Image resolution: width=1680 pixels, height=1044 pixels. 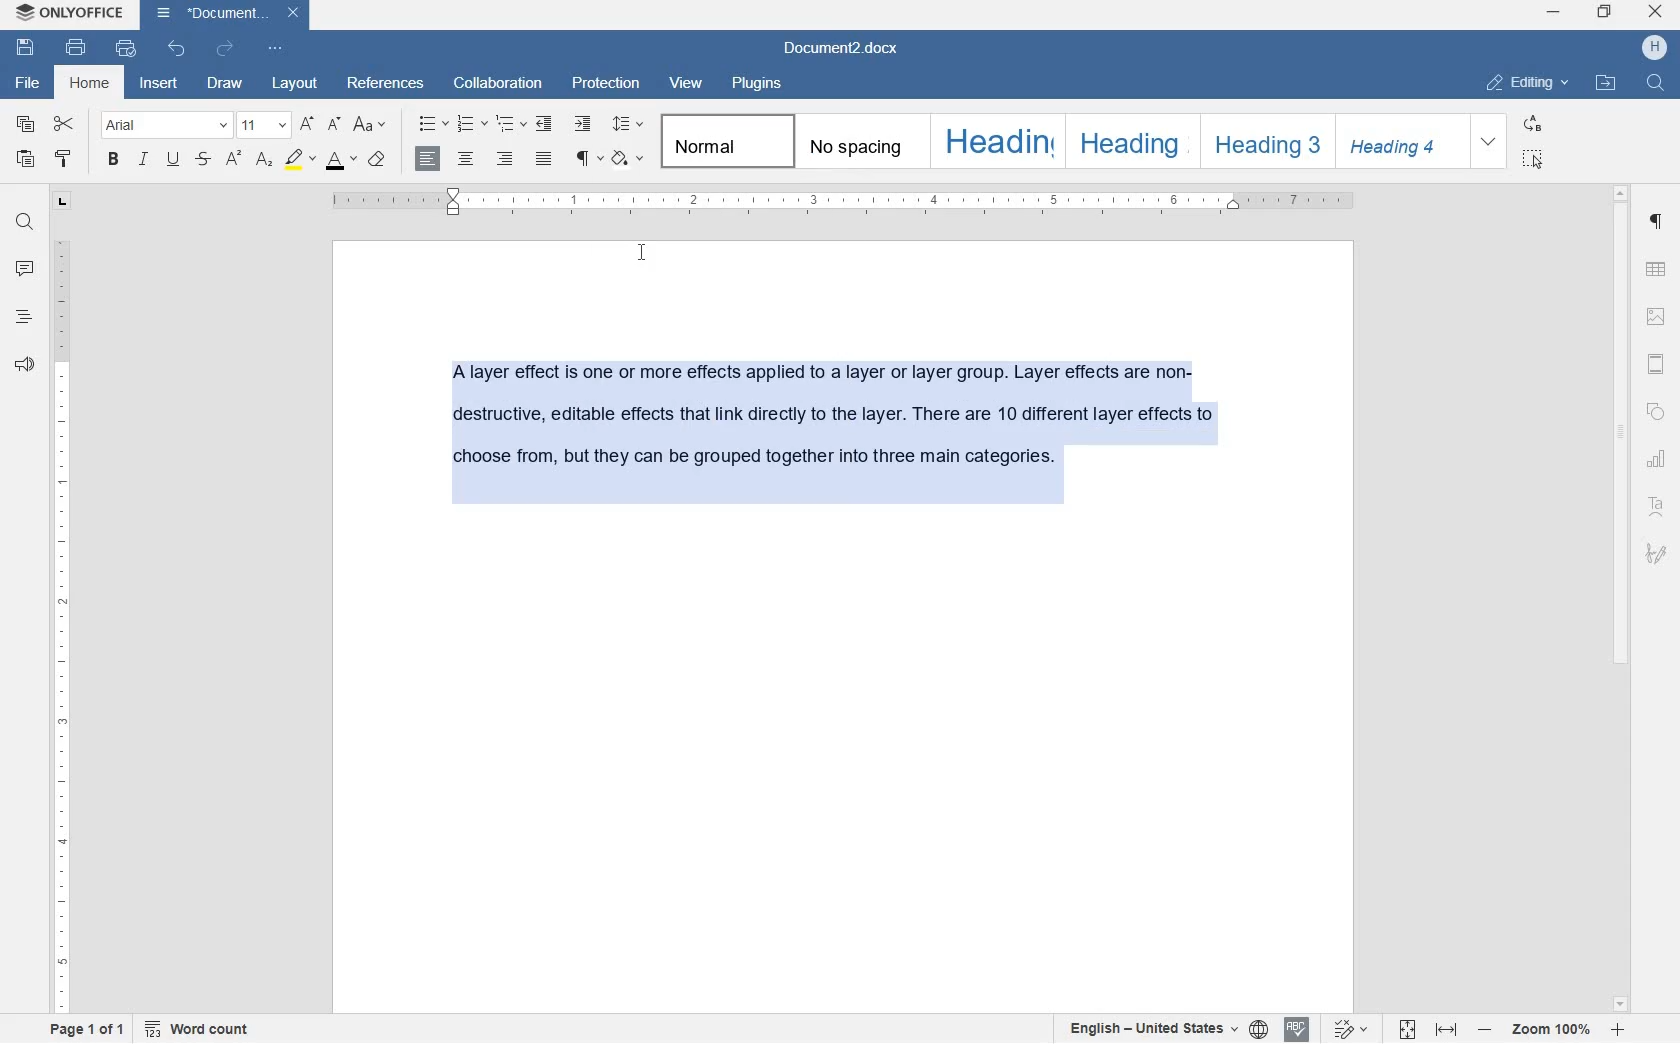 I want to click on hp, so click(x=1653, y=48).